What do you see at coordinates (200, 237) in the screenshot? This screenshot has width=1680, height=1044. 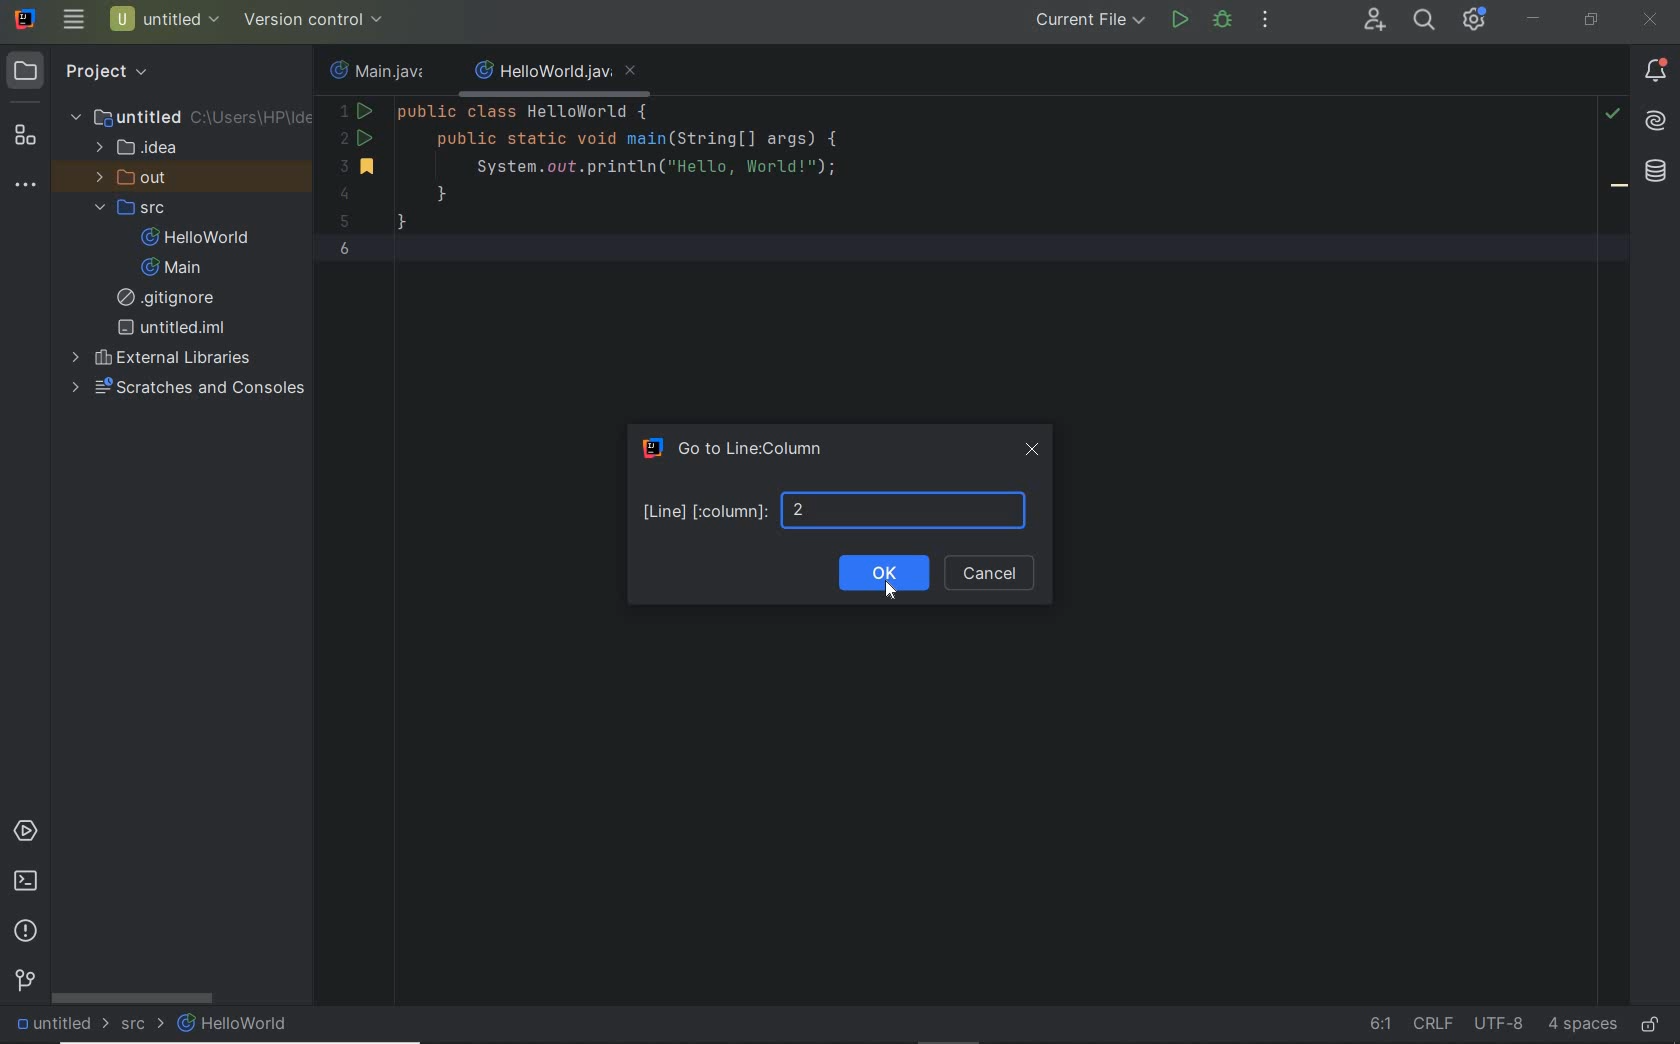 I see `HelloWorld` at bounding box center [200, 237].